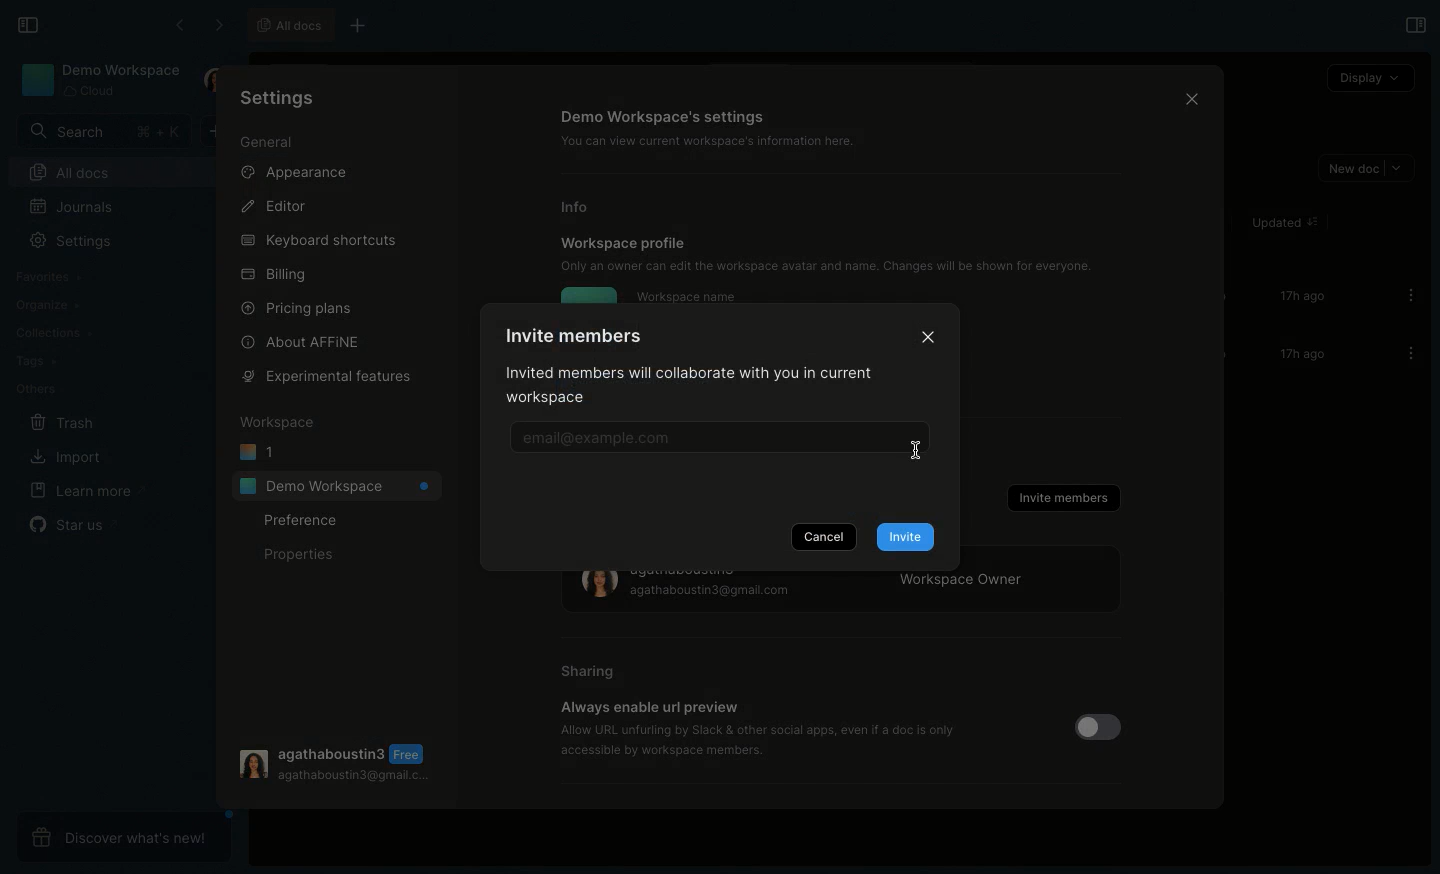 This screenshot has width=1440, height=874. I want to click on About AFFINE, so click(304, 342).